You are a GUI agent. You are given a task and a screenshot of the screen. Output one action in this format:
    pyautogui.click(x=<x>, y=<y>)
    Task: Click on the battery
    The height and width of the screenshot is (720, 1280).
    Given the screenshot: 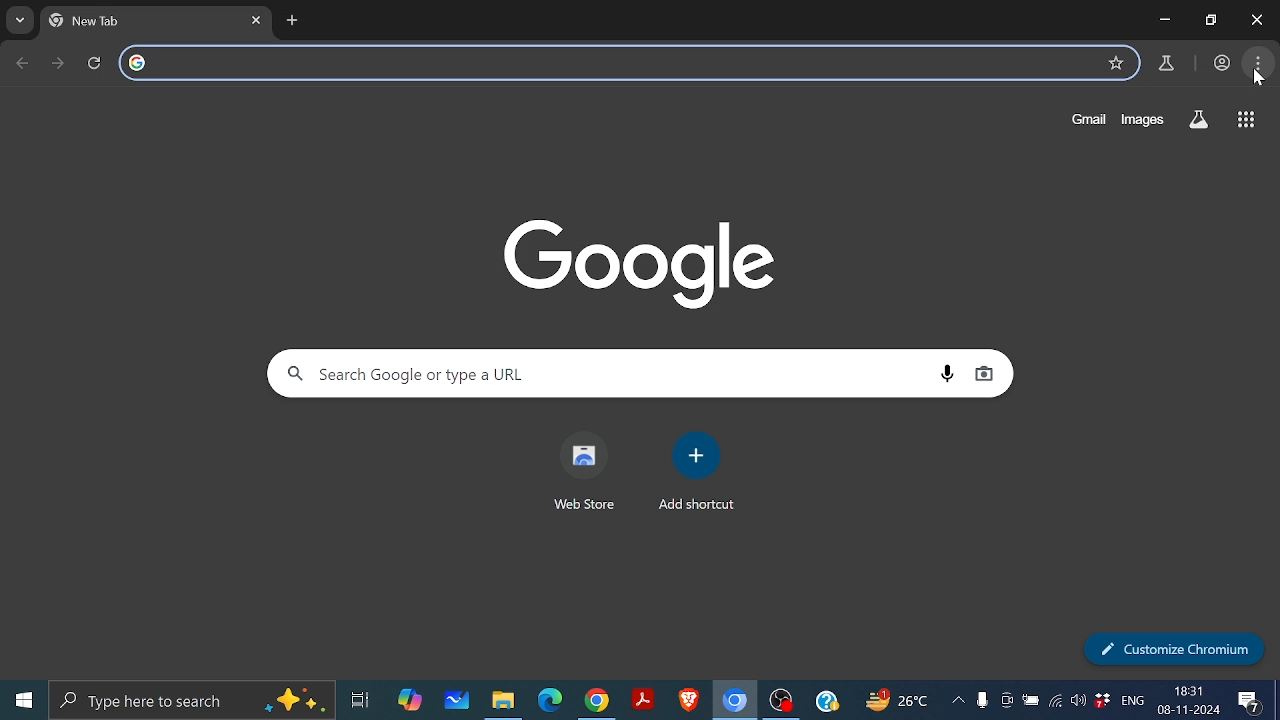 What is the action you would take?
    pyautogui.click(x=1031, y=704)
    